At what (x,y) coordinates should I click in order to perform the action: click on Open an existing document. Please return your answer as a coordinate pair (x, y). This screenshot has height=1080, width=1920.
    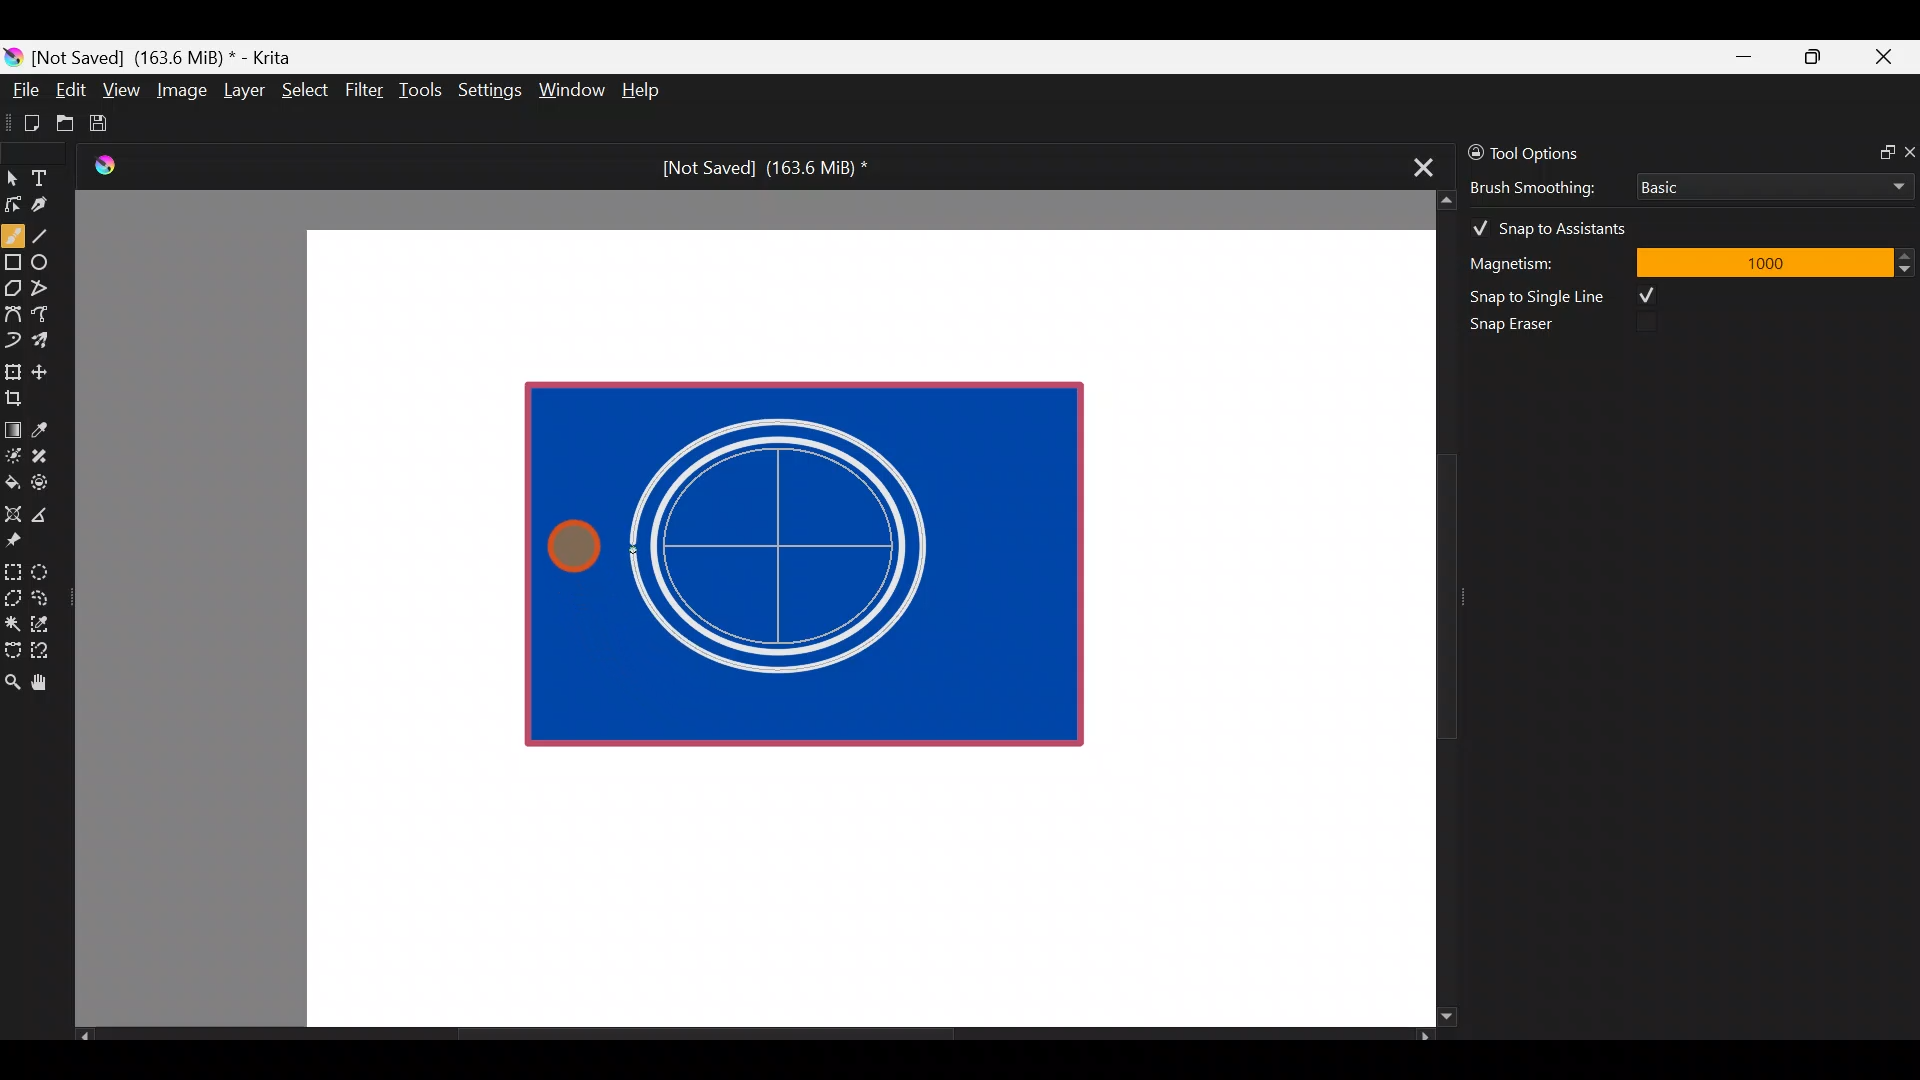
    Looking at the image, I should click on (66, 126).